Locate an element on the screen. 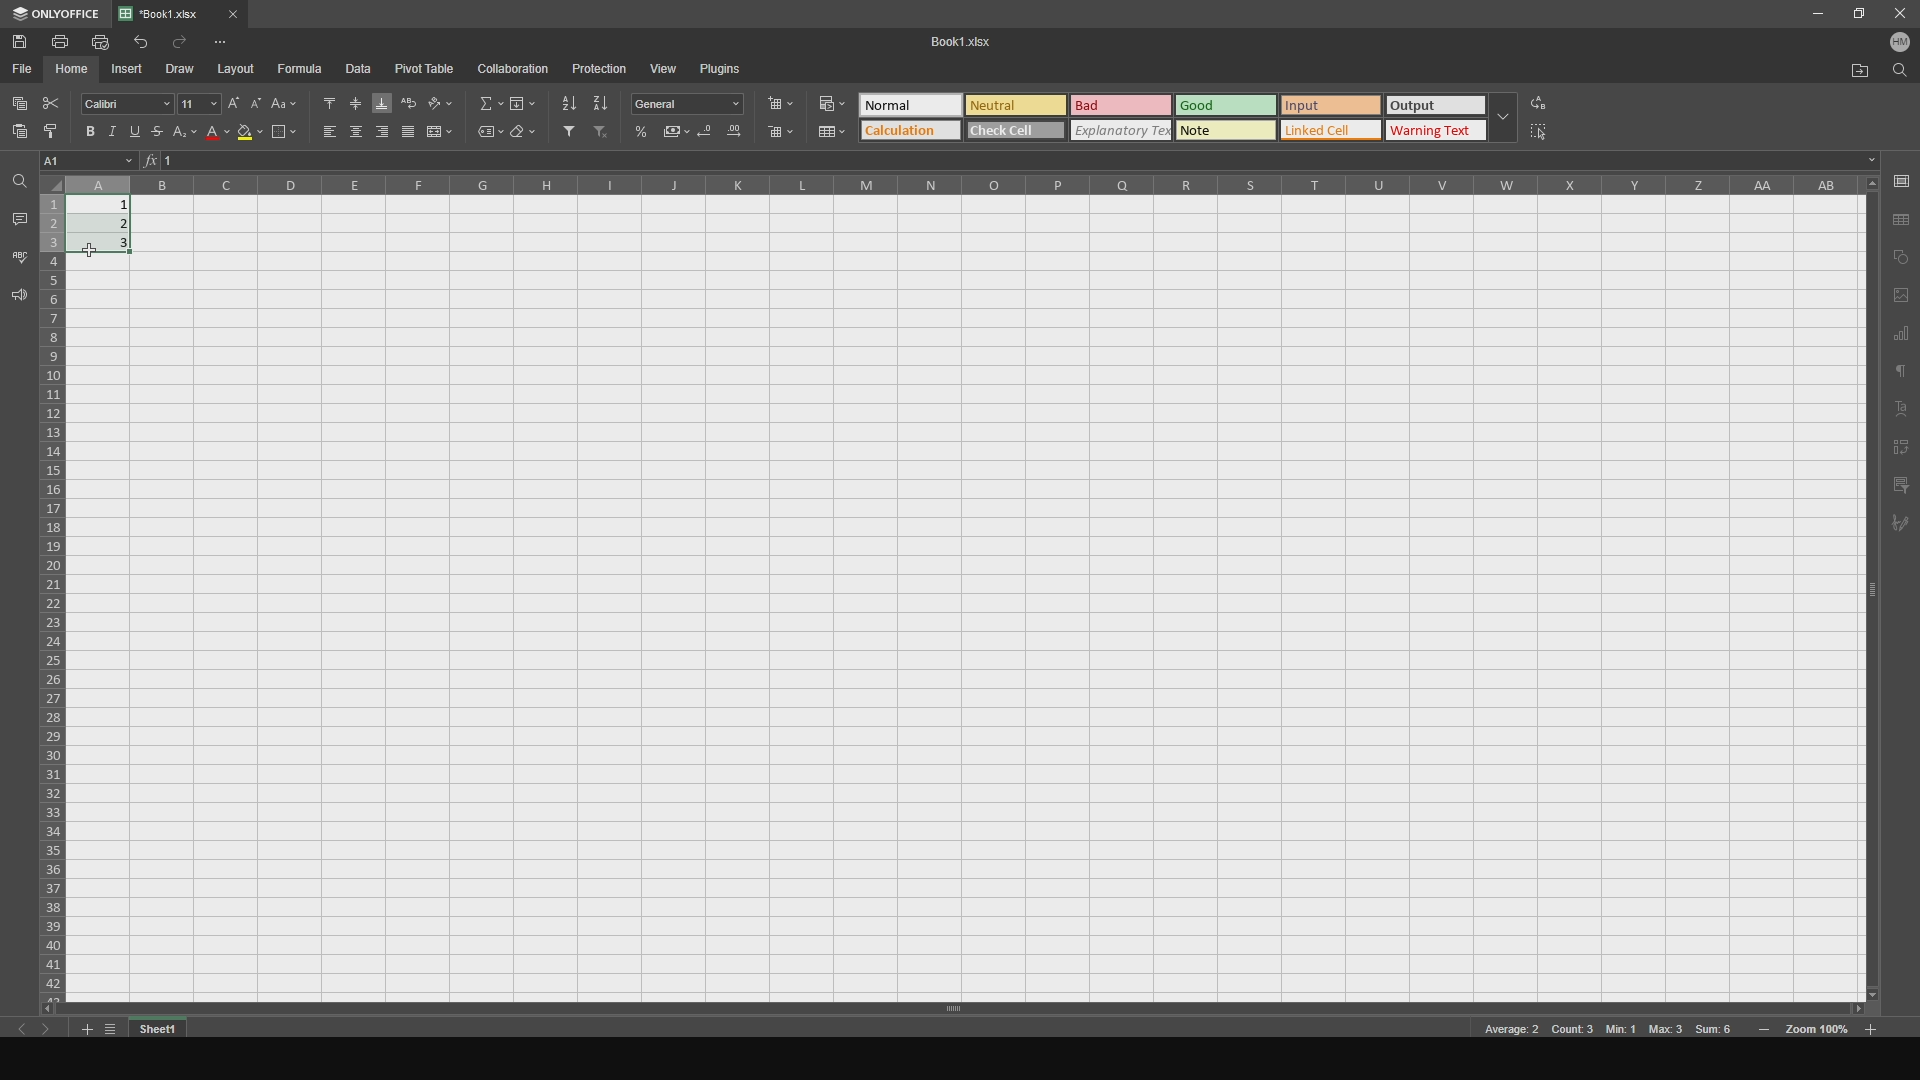 This screenshot has height=1080, width=1920. copy is located at coordinates (19, 100).